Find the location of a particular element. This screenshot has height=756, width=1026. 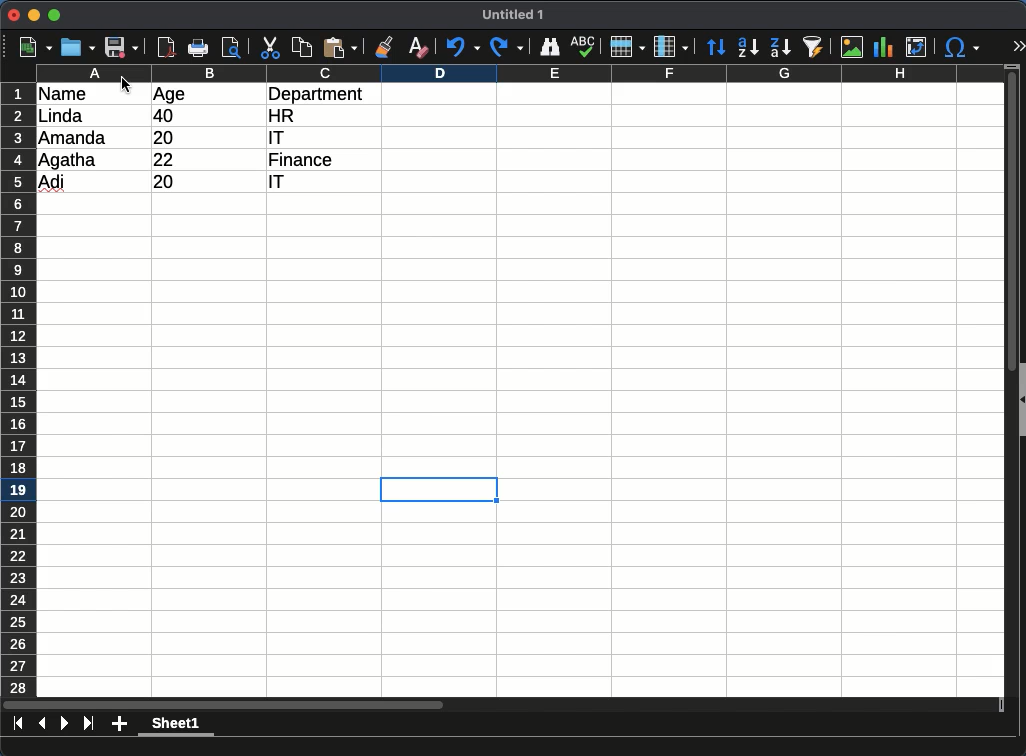

copy is located at coordinates (303, 47).